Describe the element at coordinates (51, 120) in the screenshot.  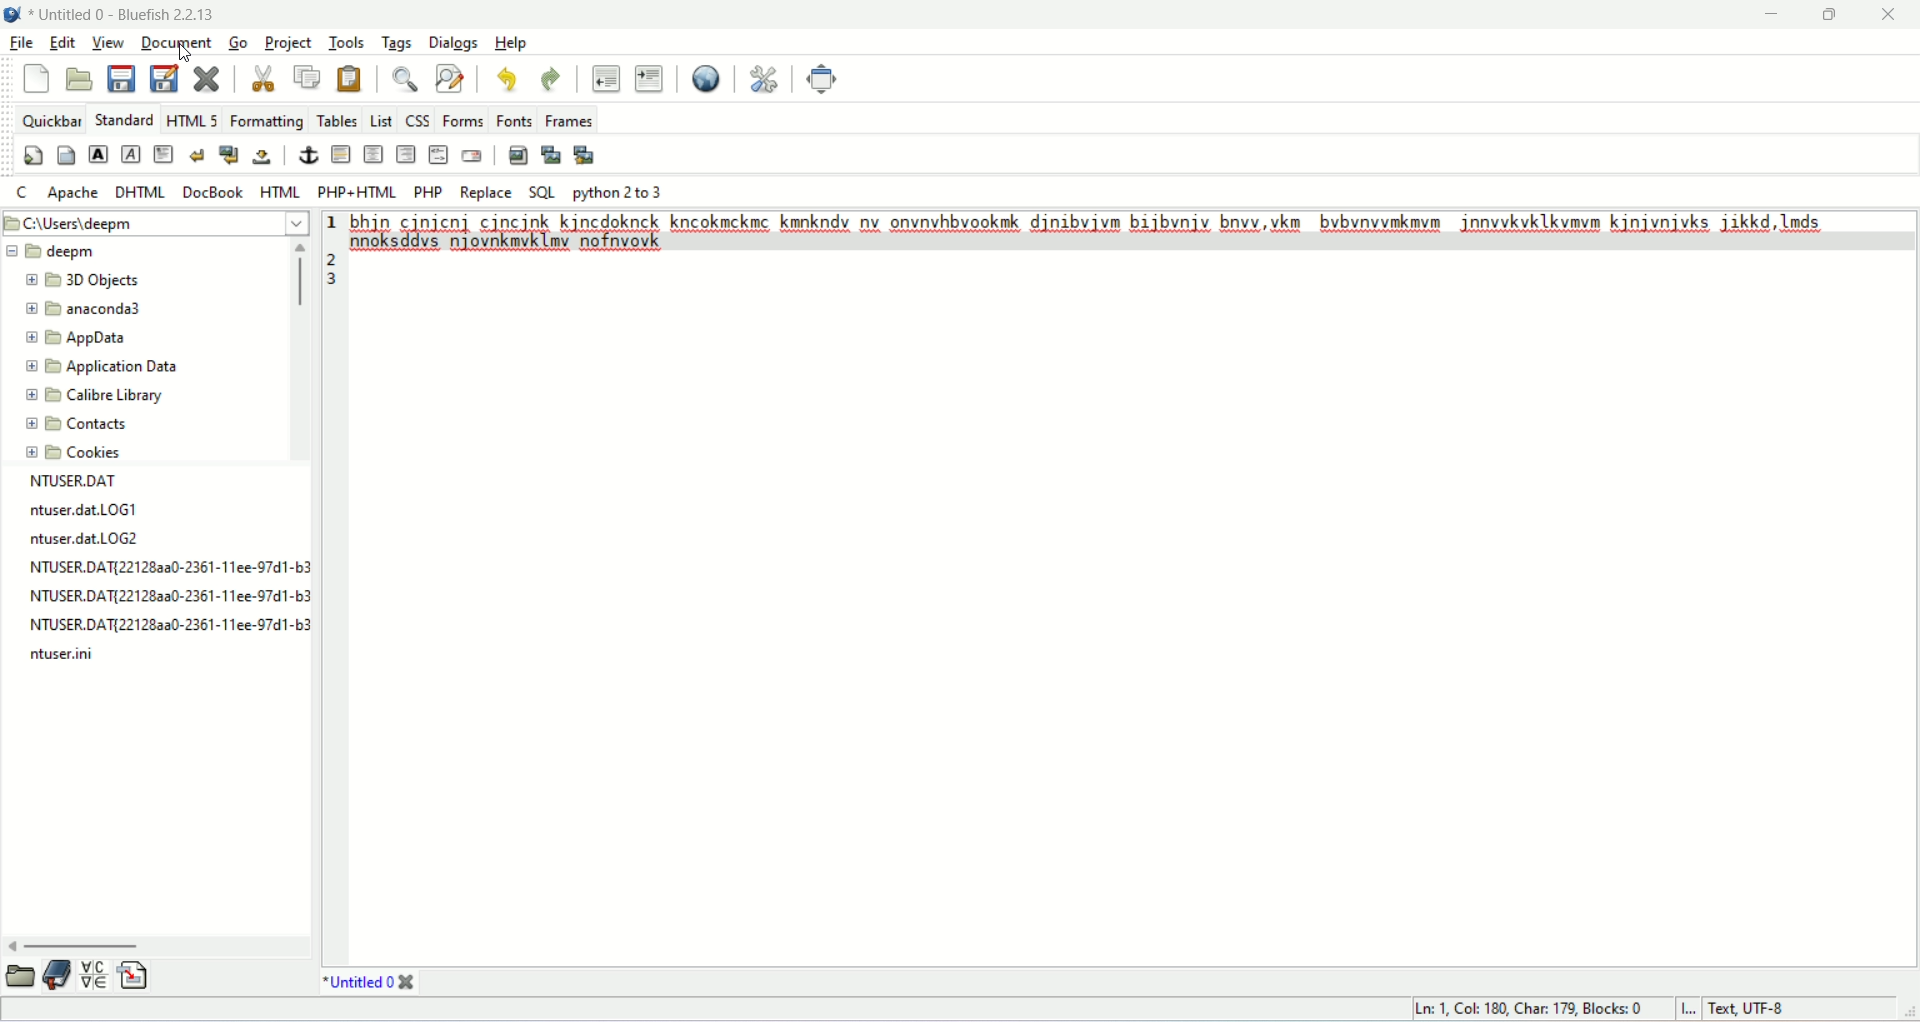
I see `quickbar` at that location.